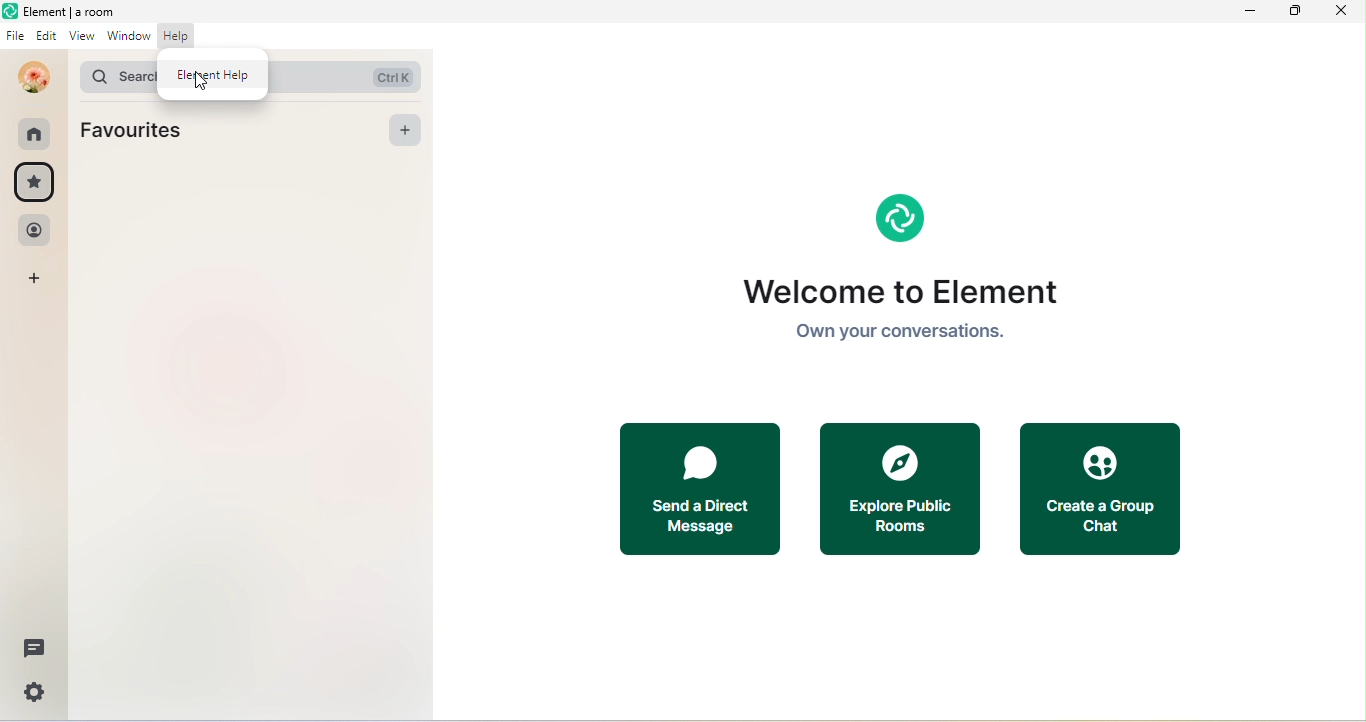 The height and width of the screenshot is (722, 1366). I want to click on favourites, so click(35, 185).